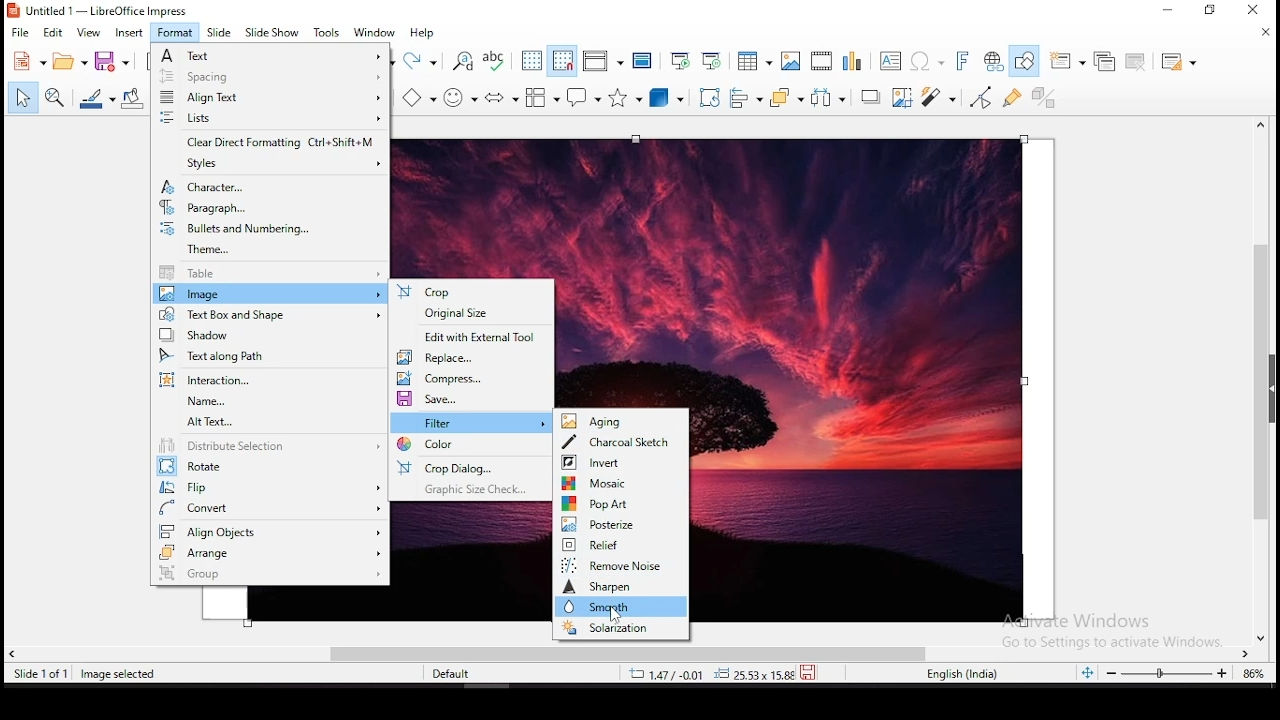 The image size is (1280, 720). What do you see at coordinates (890, 61) in the screenshot?
I see `text box` at bounding box center [890, 61].